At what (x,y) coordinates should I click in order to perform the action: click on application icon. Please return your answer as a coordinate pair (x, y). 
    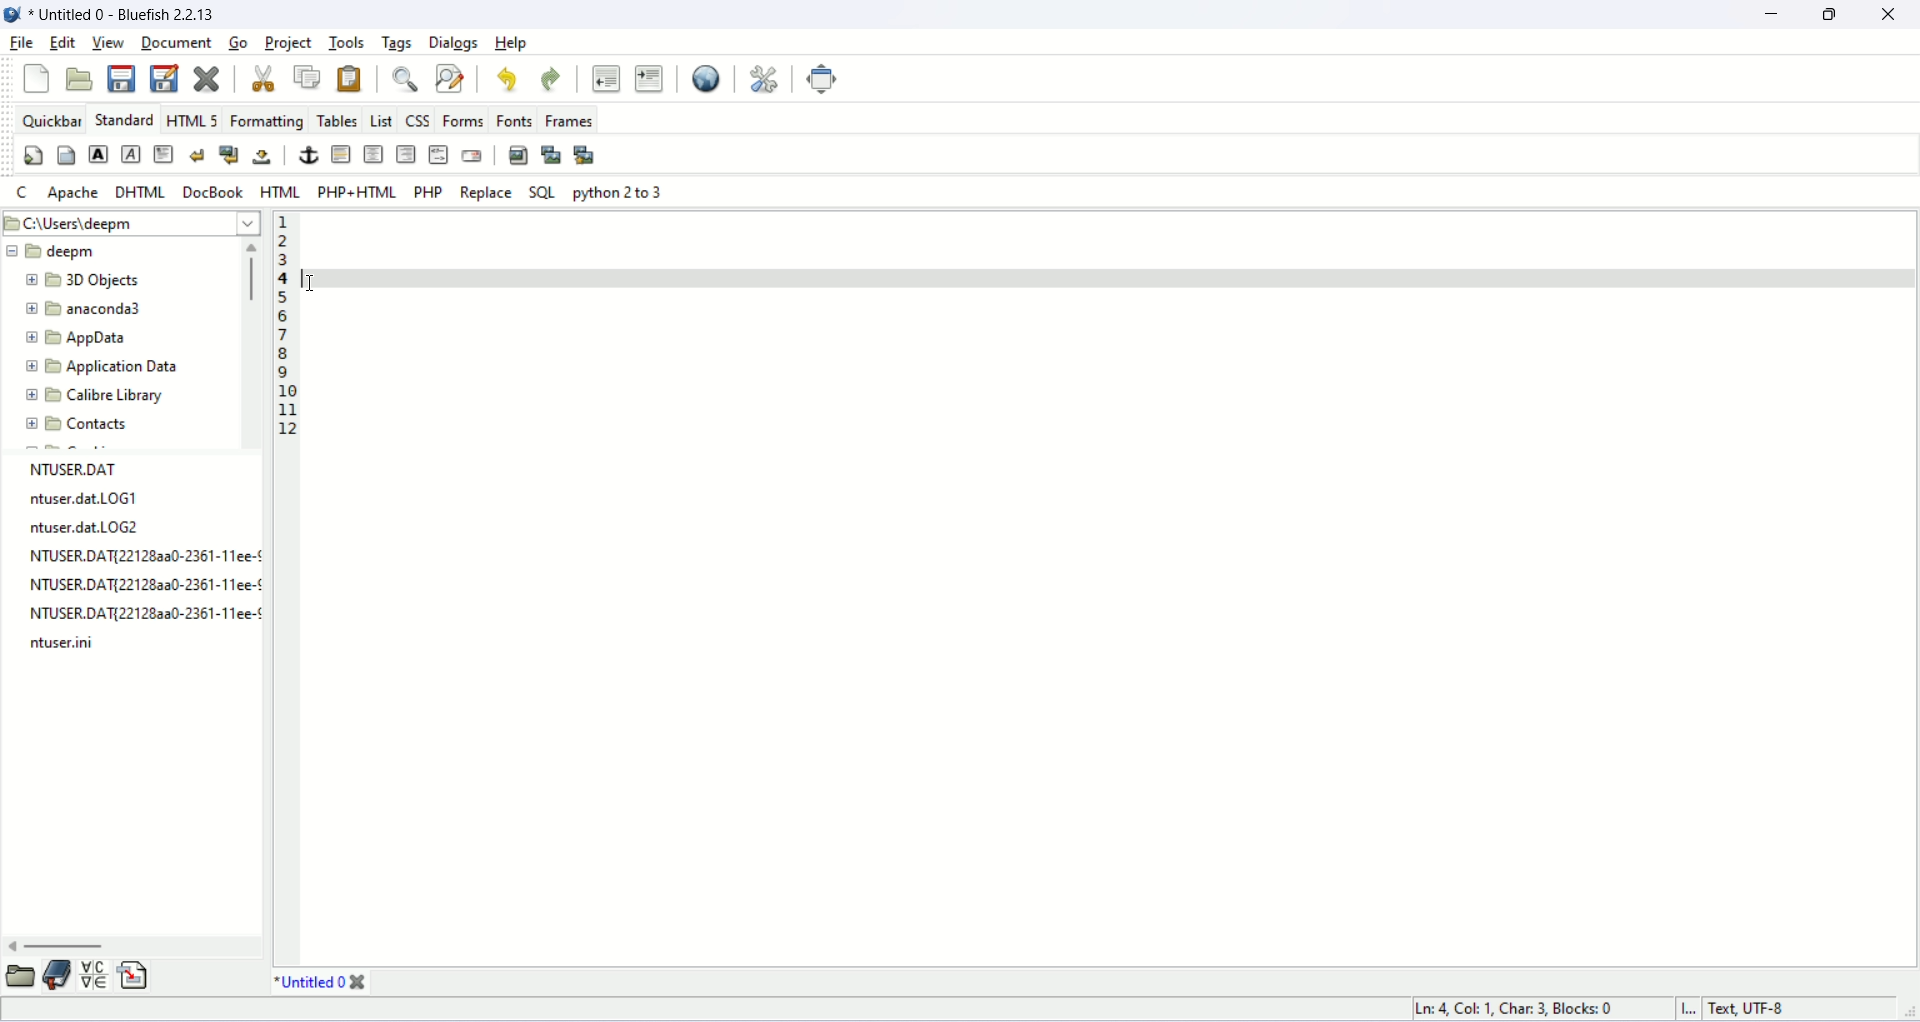
    Looking at the image, I should click on (13, 13).